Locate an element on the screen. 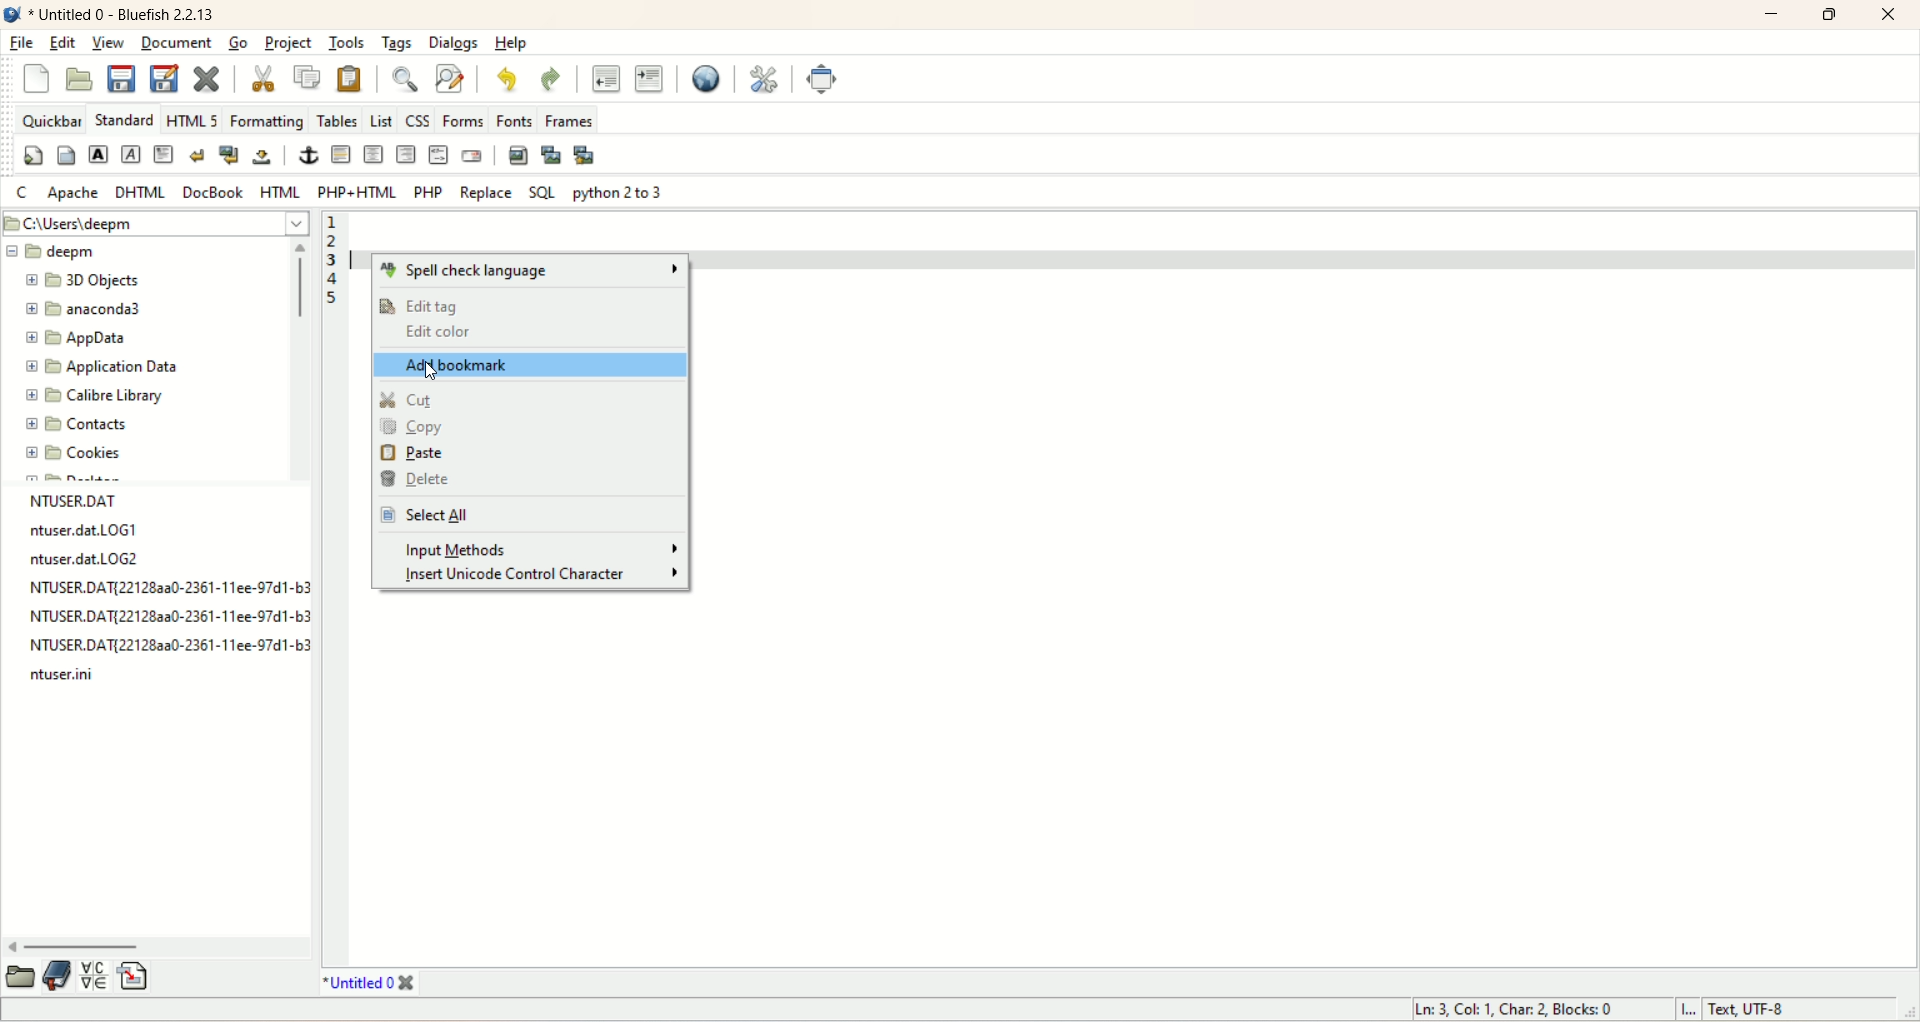  spell check language is located at coordinates (532, 269).